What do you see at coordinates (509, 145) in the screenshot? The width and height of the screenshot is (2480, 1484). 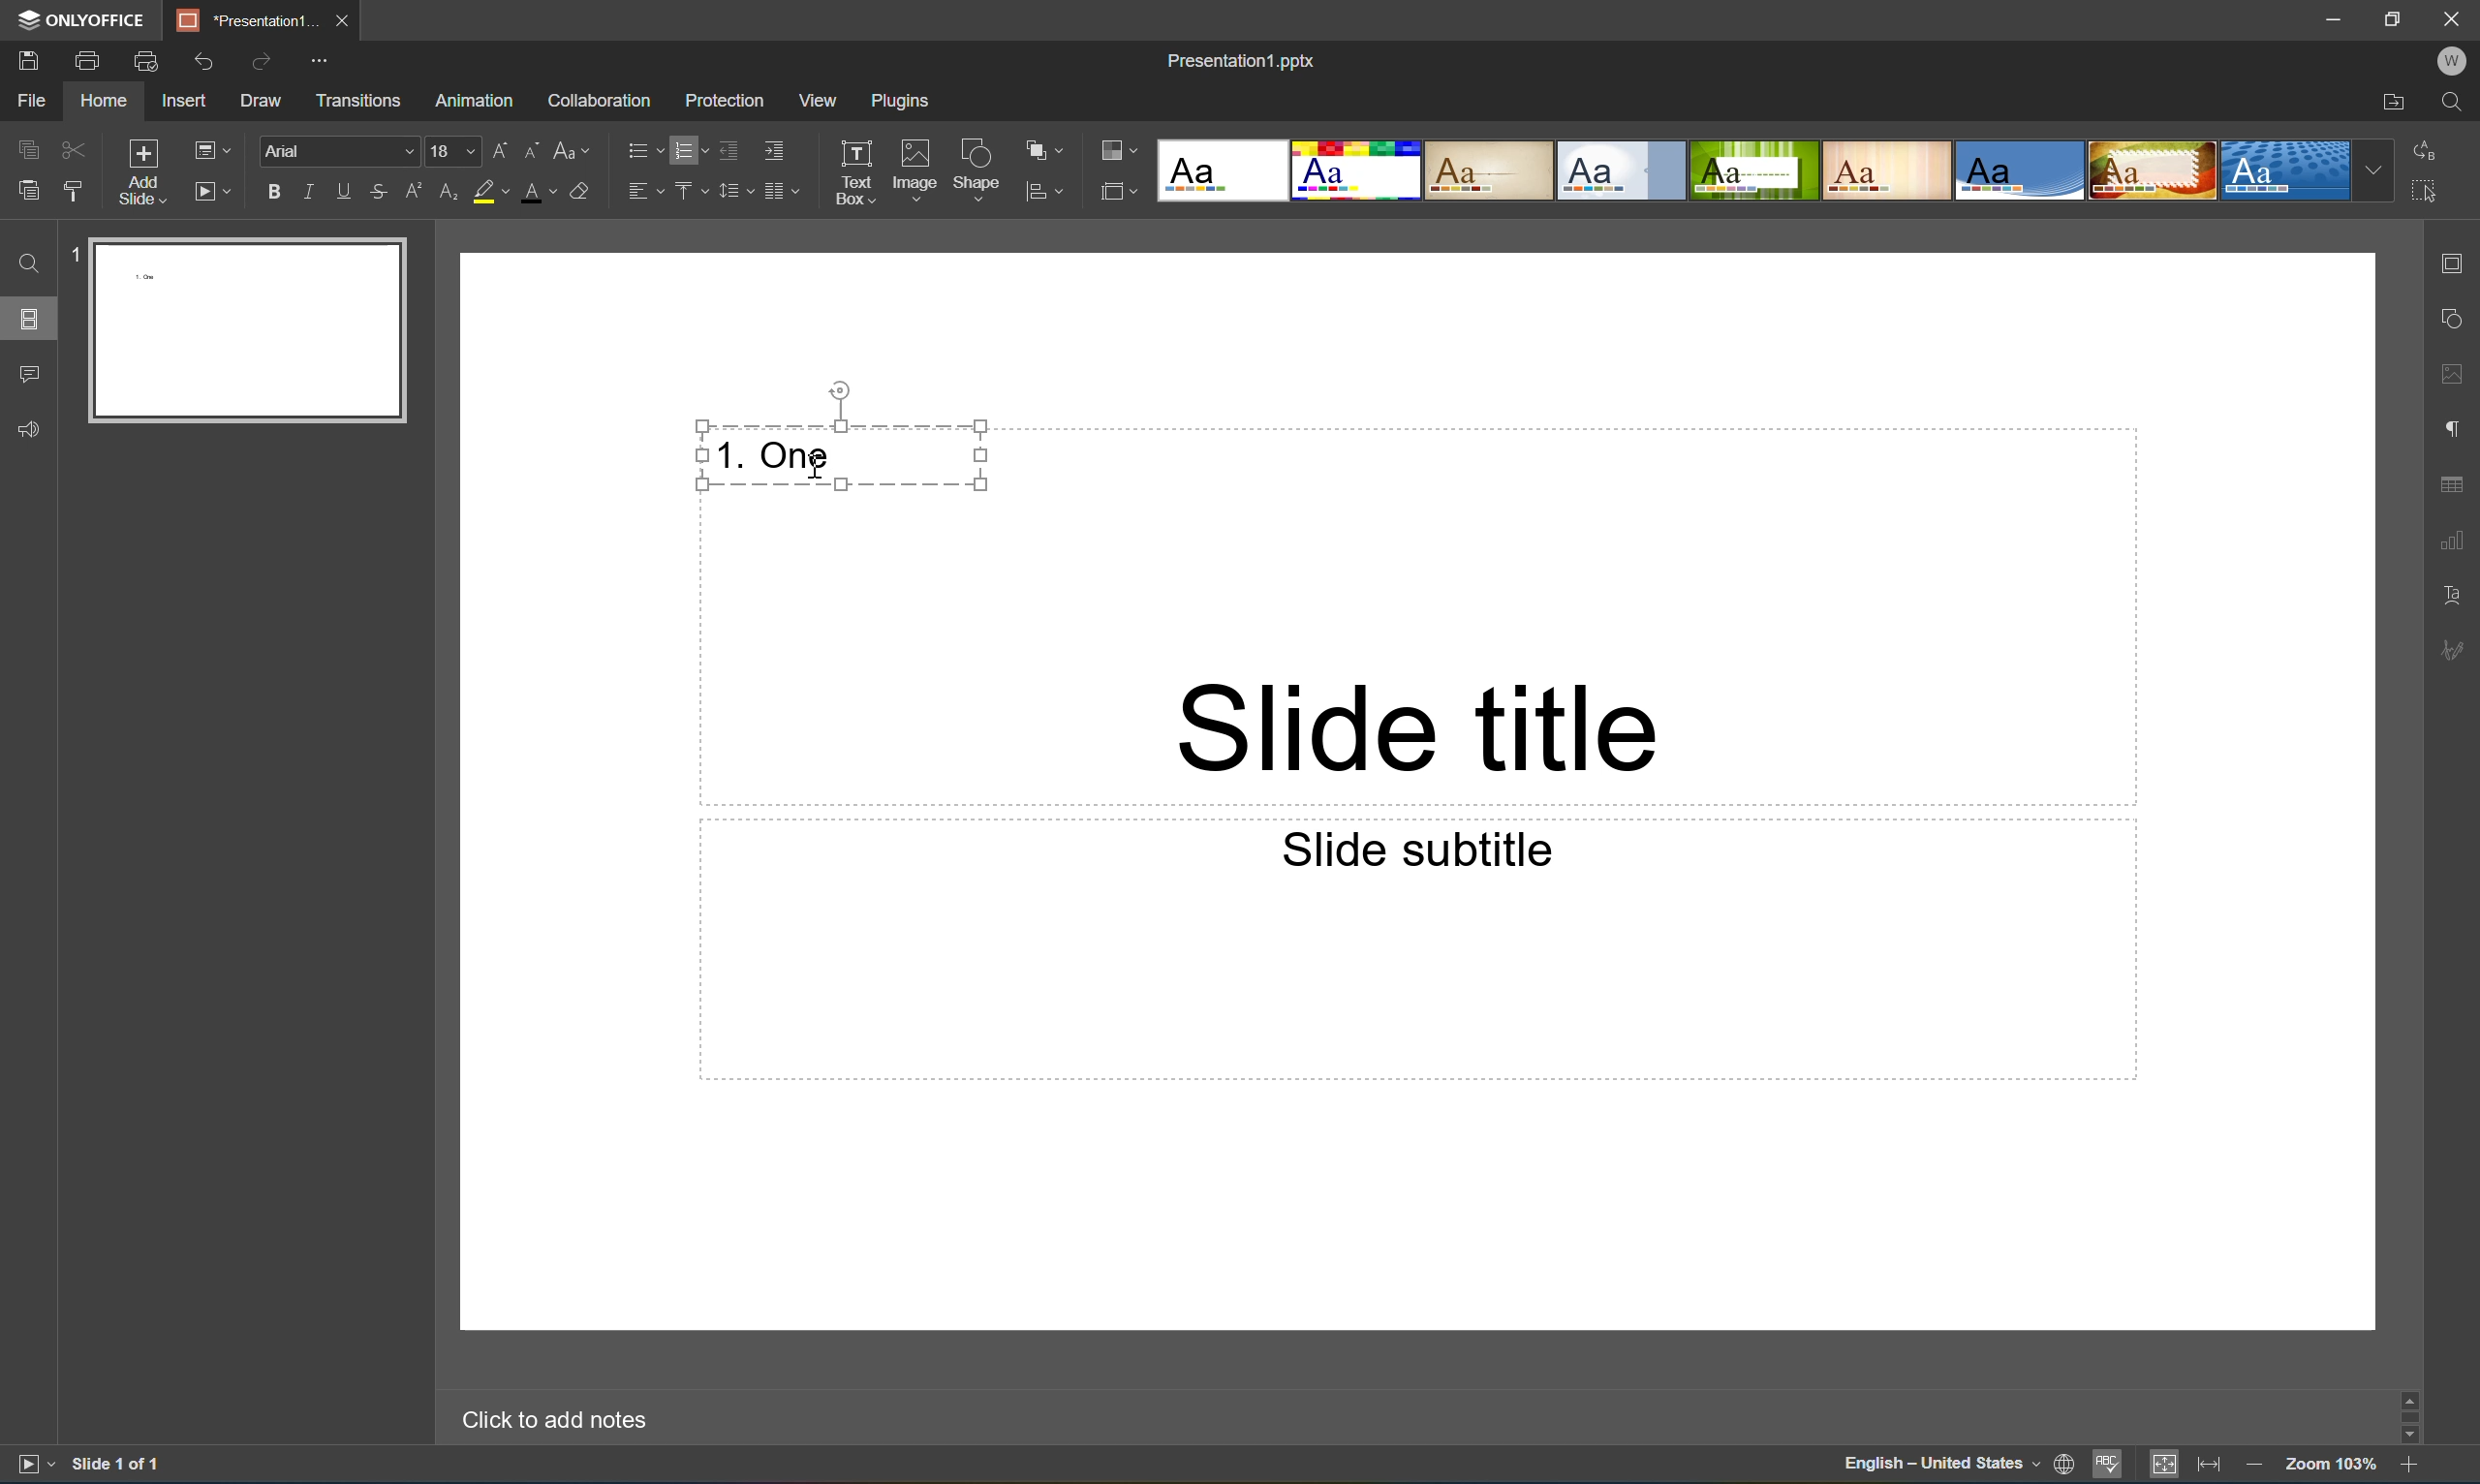 I see `Increment font size` at bounding box center [509, 145].